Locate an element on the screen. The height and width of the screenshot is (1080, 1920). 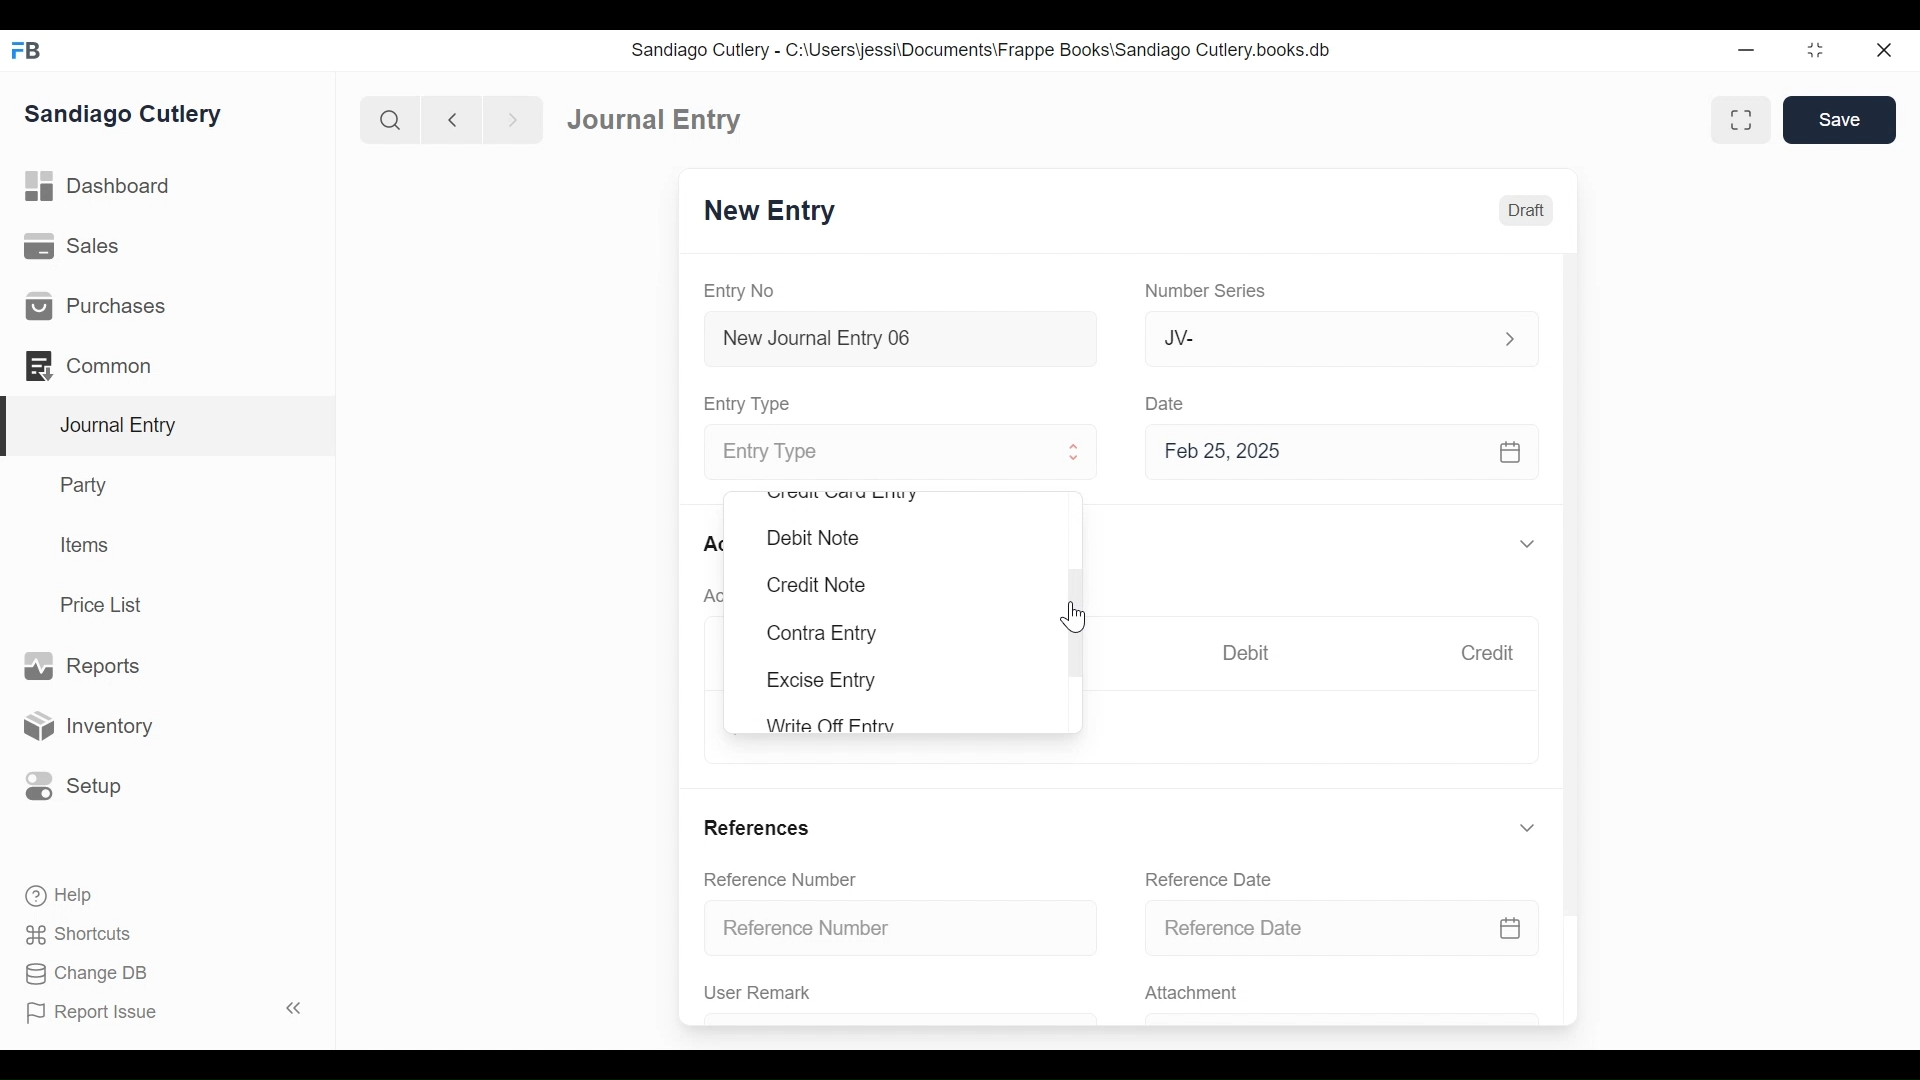
Reports is located at coordinates (81, 667).